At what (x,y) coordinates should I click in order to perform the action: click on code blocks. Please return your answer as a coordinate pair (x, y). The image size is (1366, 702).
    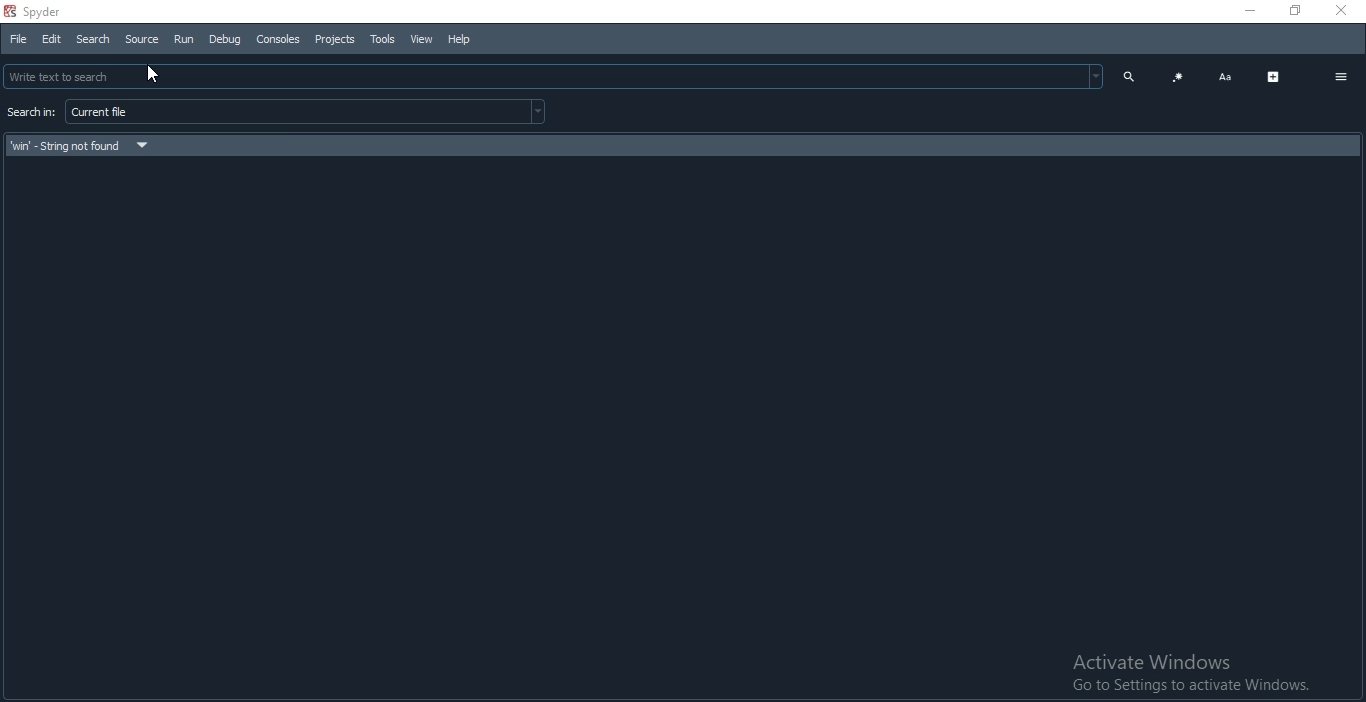
    Looking at the image, I should click on (1178, 77).